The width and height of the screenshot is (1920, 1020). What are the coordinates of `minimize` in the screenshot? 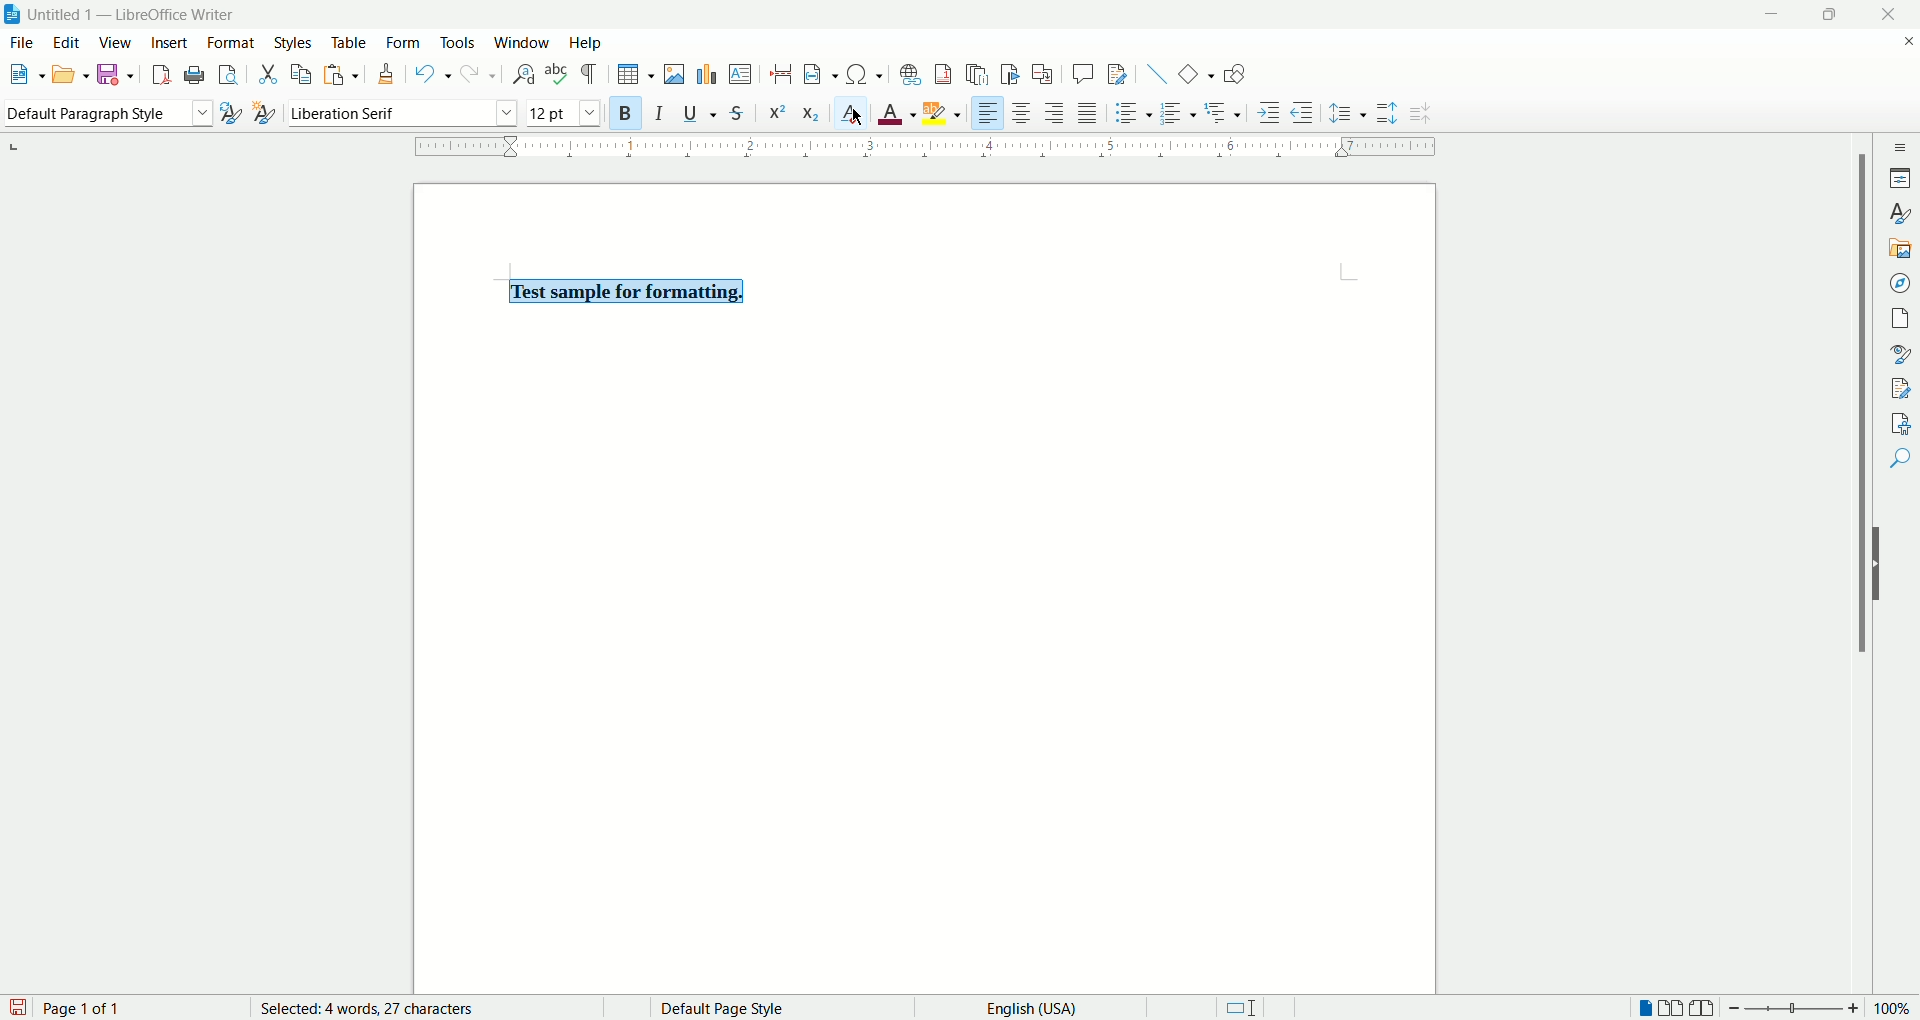 It's located at (1775, 15).